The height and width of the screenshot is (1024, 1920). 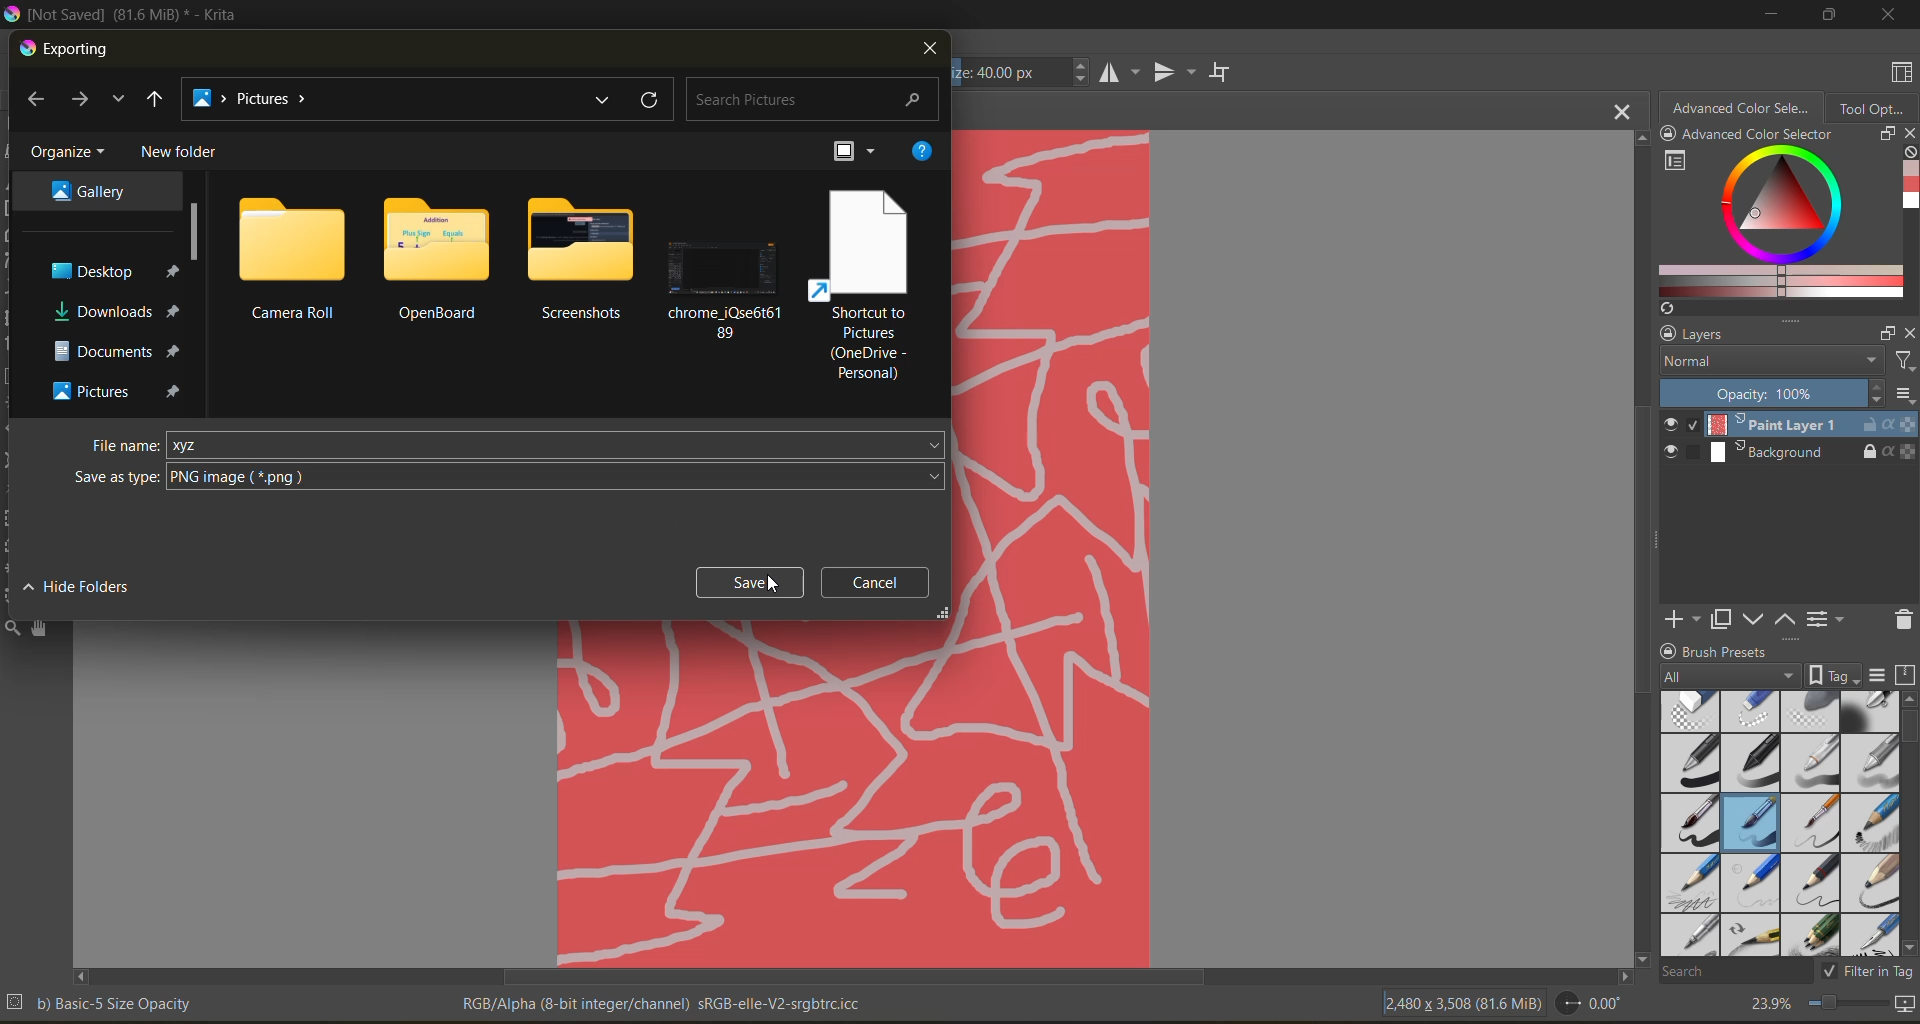 I want to click on zoom, so click(x=1847, y=1006).